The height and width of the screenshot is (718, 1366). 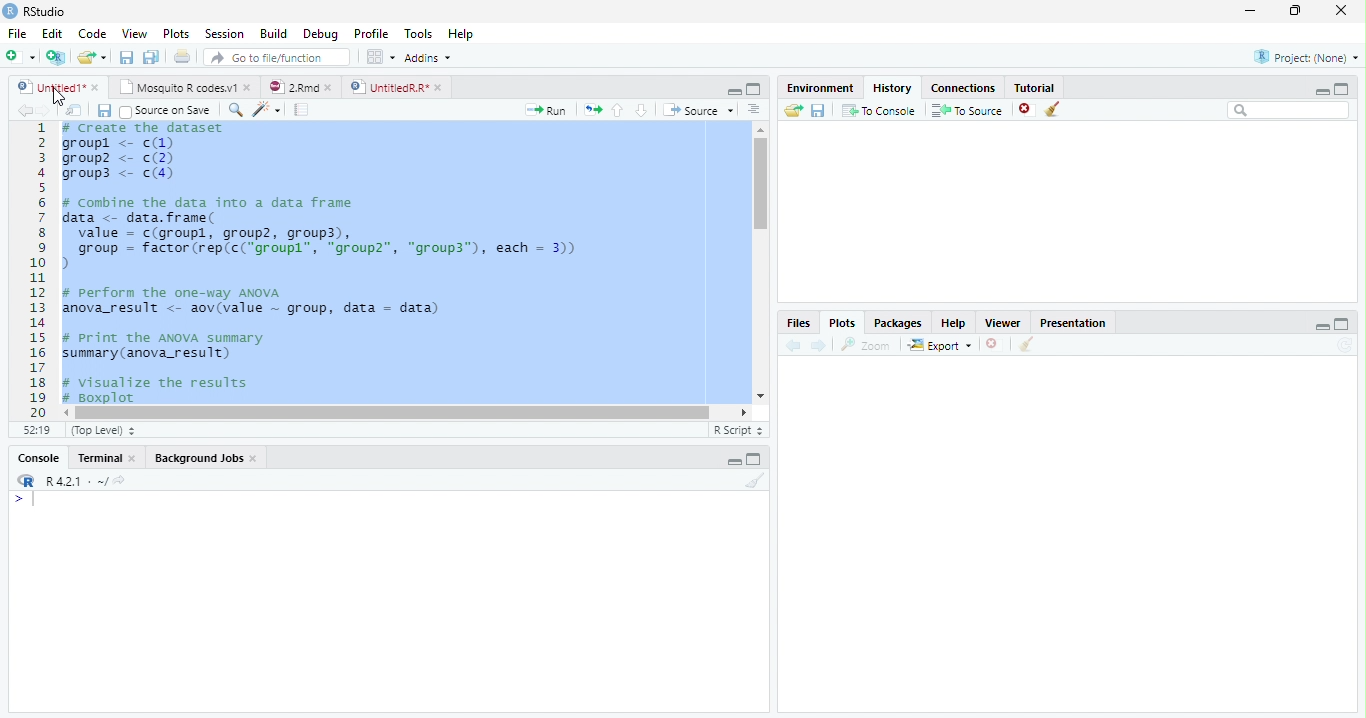 I want to click on Export, so click(x=941, y=345).